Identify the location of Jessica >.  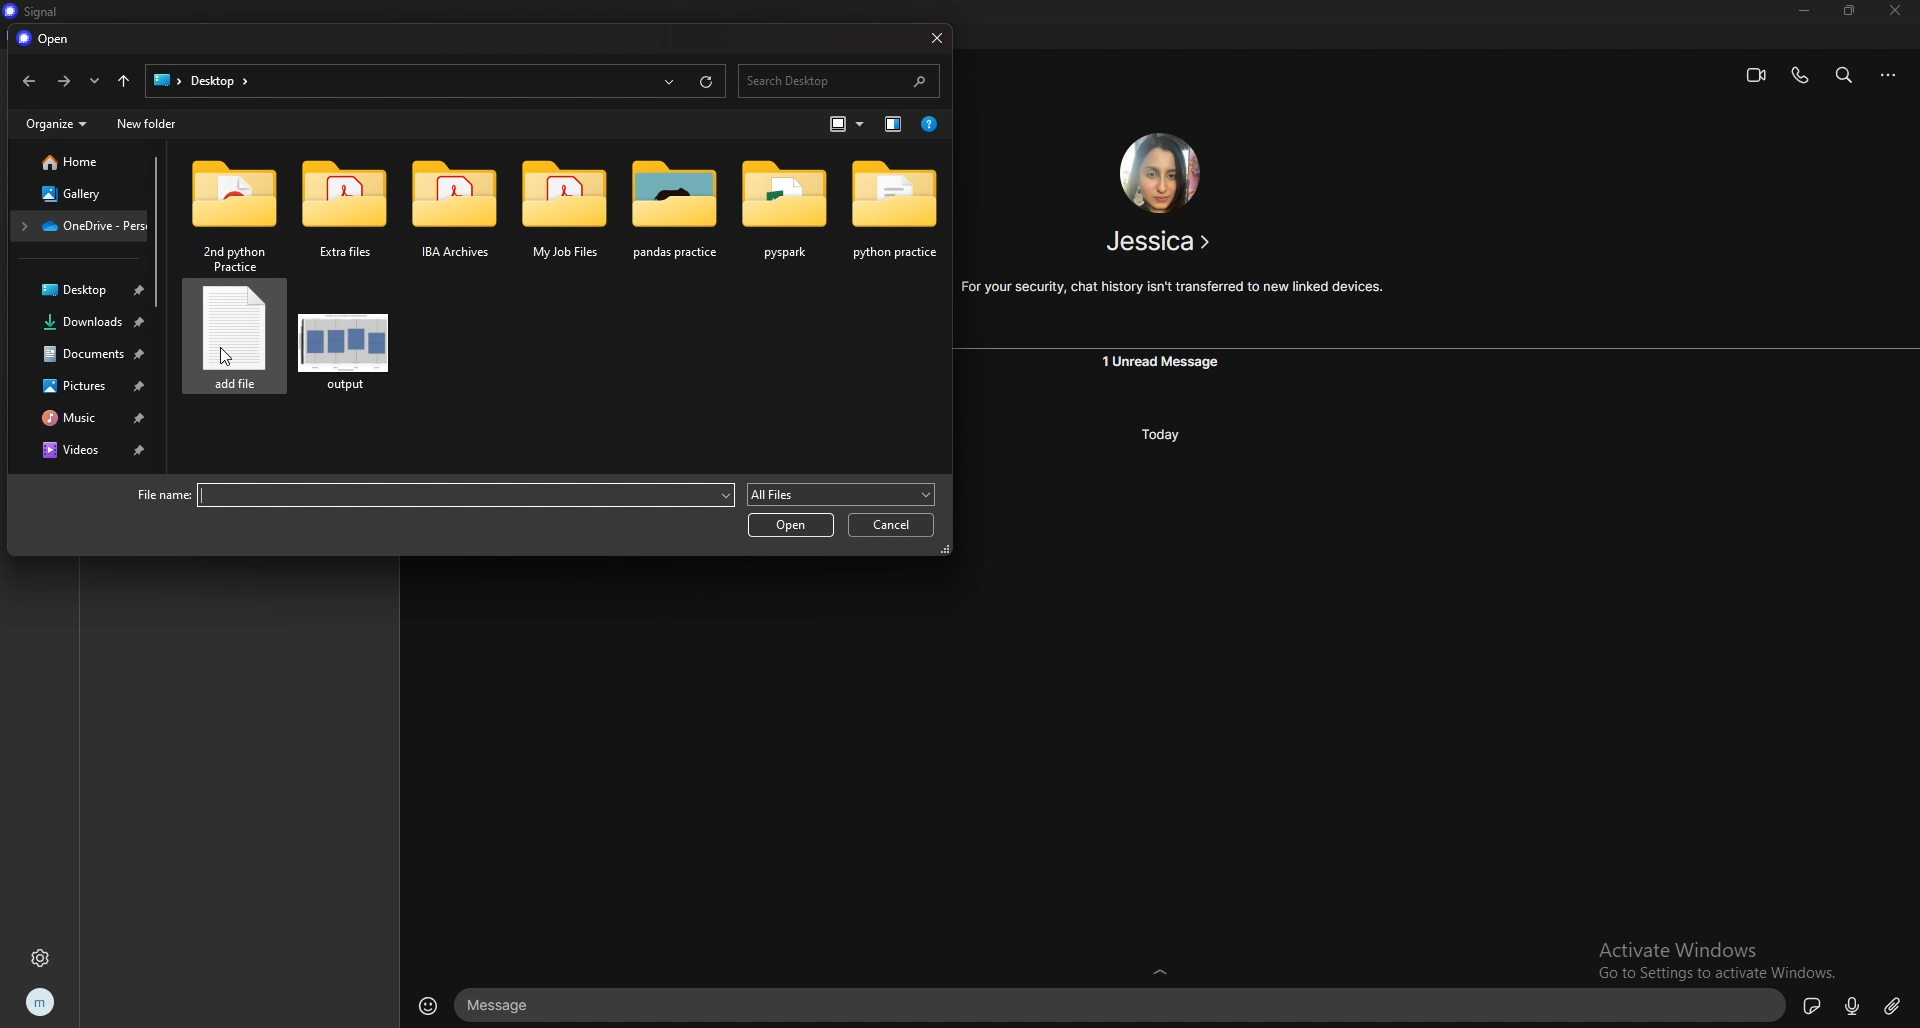
(1159, 243).